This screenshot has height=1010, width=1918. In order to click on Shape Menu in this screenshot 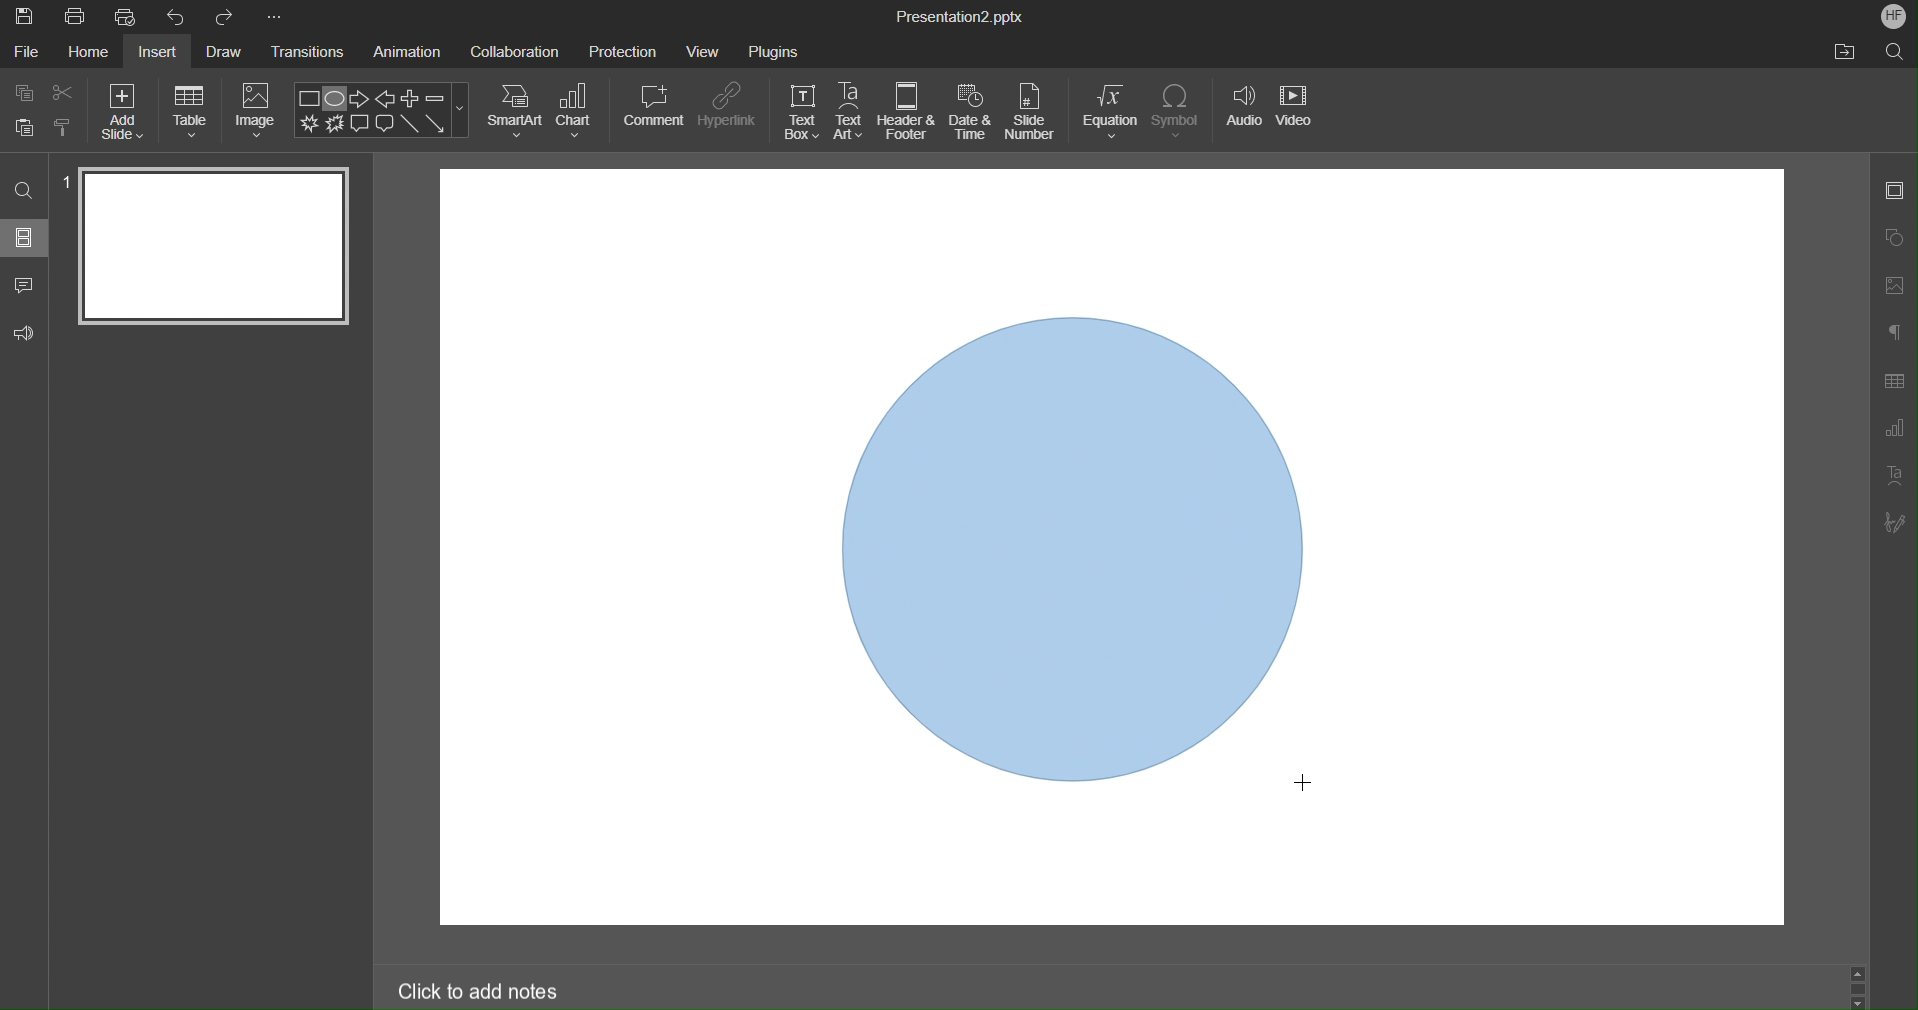, I will do `click(381, 111)`.